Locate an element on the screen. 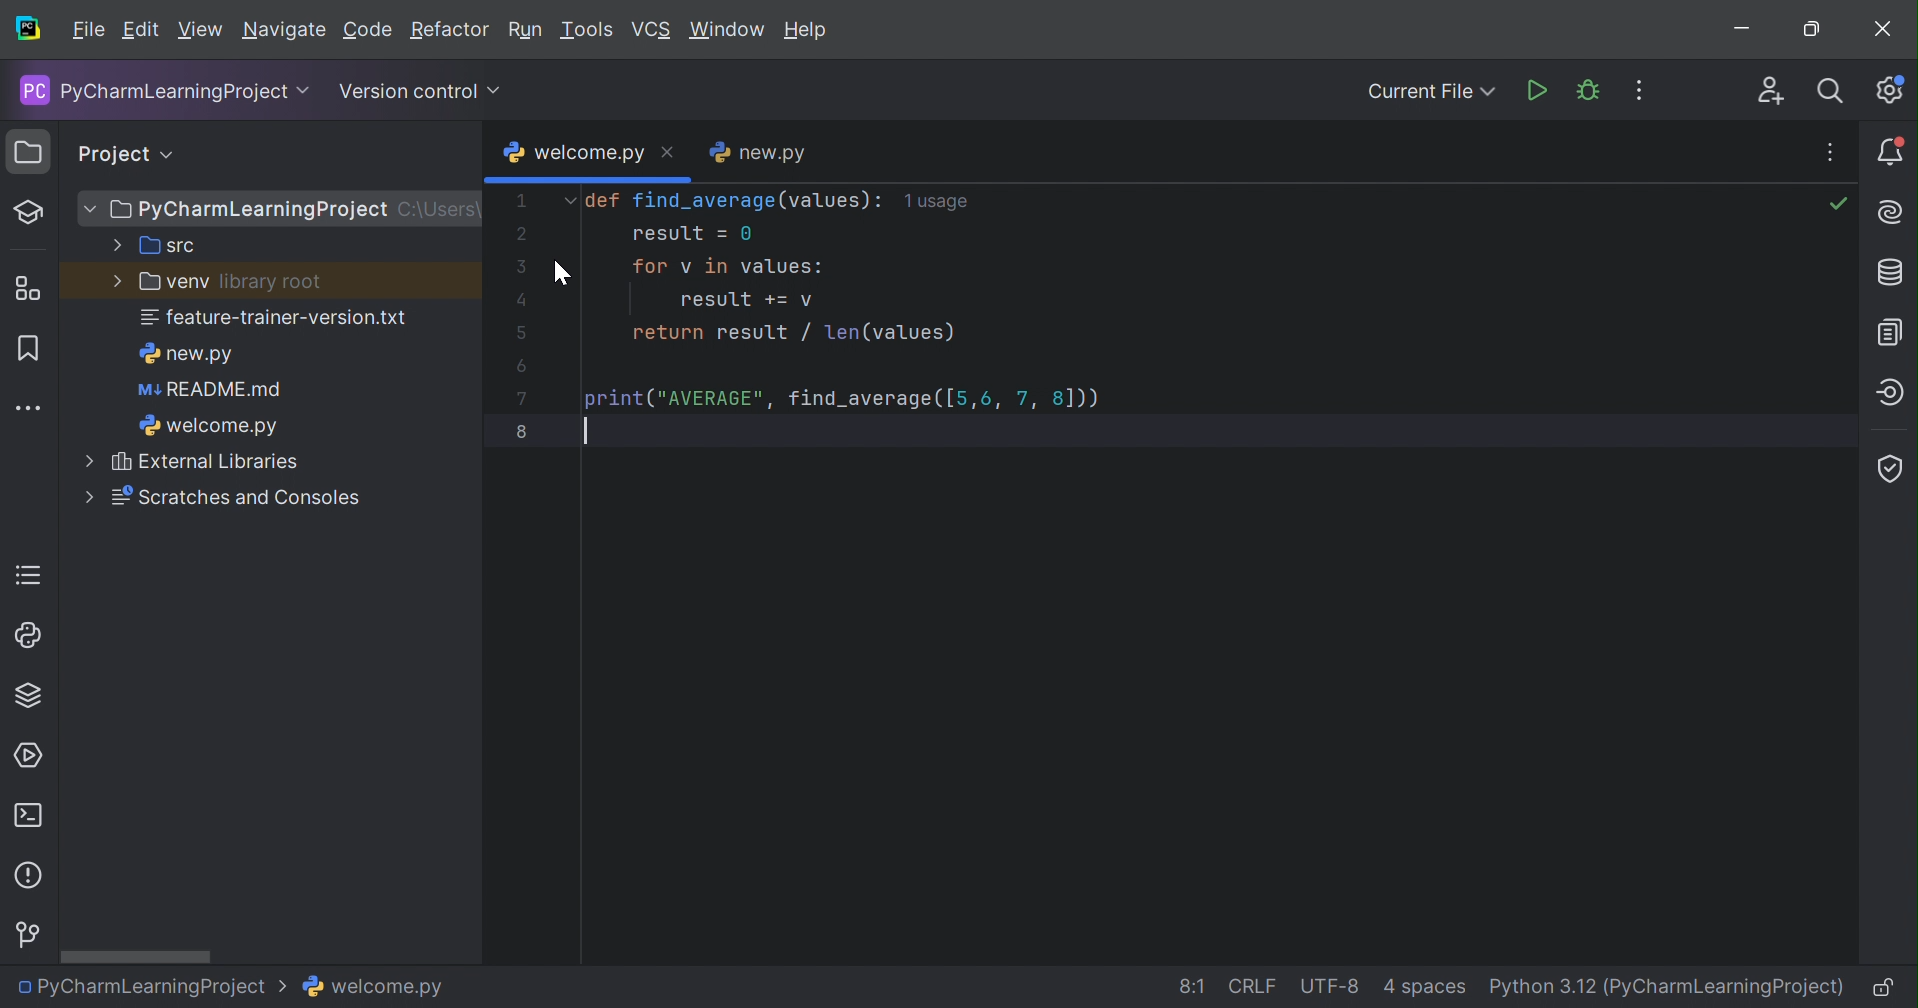  Version Control is located at coordinates (416, 94).